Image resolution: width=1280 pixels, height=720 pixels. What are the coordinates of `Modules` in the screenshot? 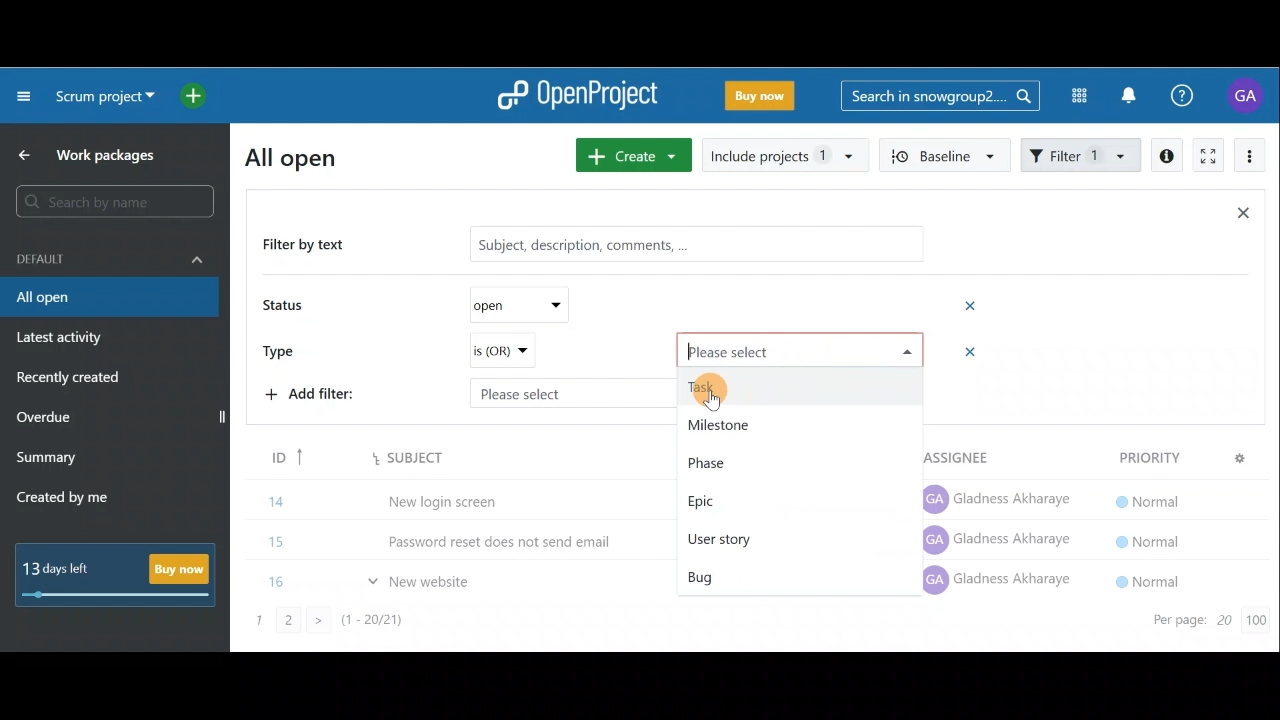 It's located at (1073, 96).